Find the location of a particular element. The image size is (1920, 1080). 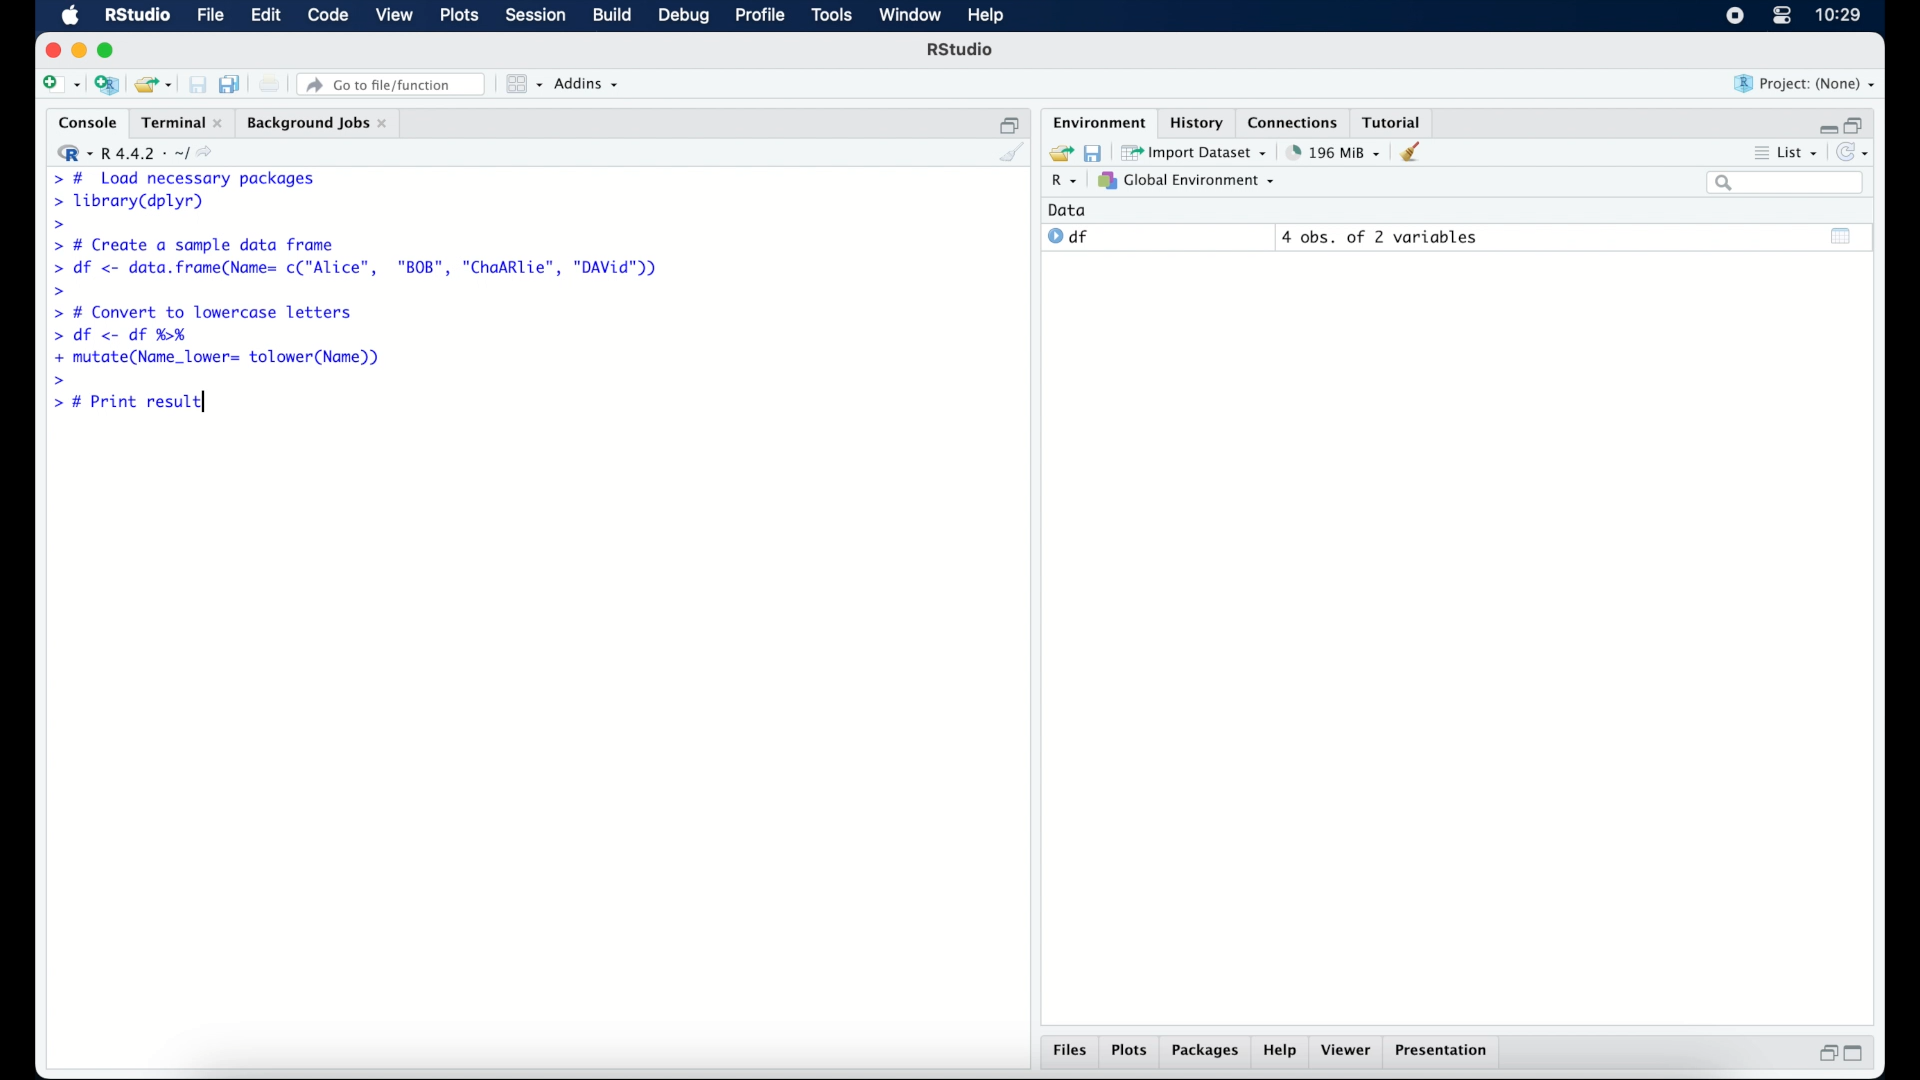

close is located at coordinates (53, 50).